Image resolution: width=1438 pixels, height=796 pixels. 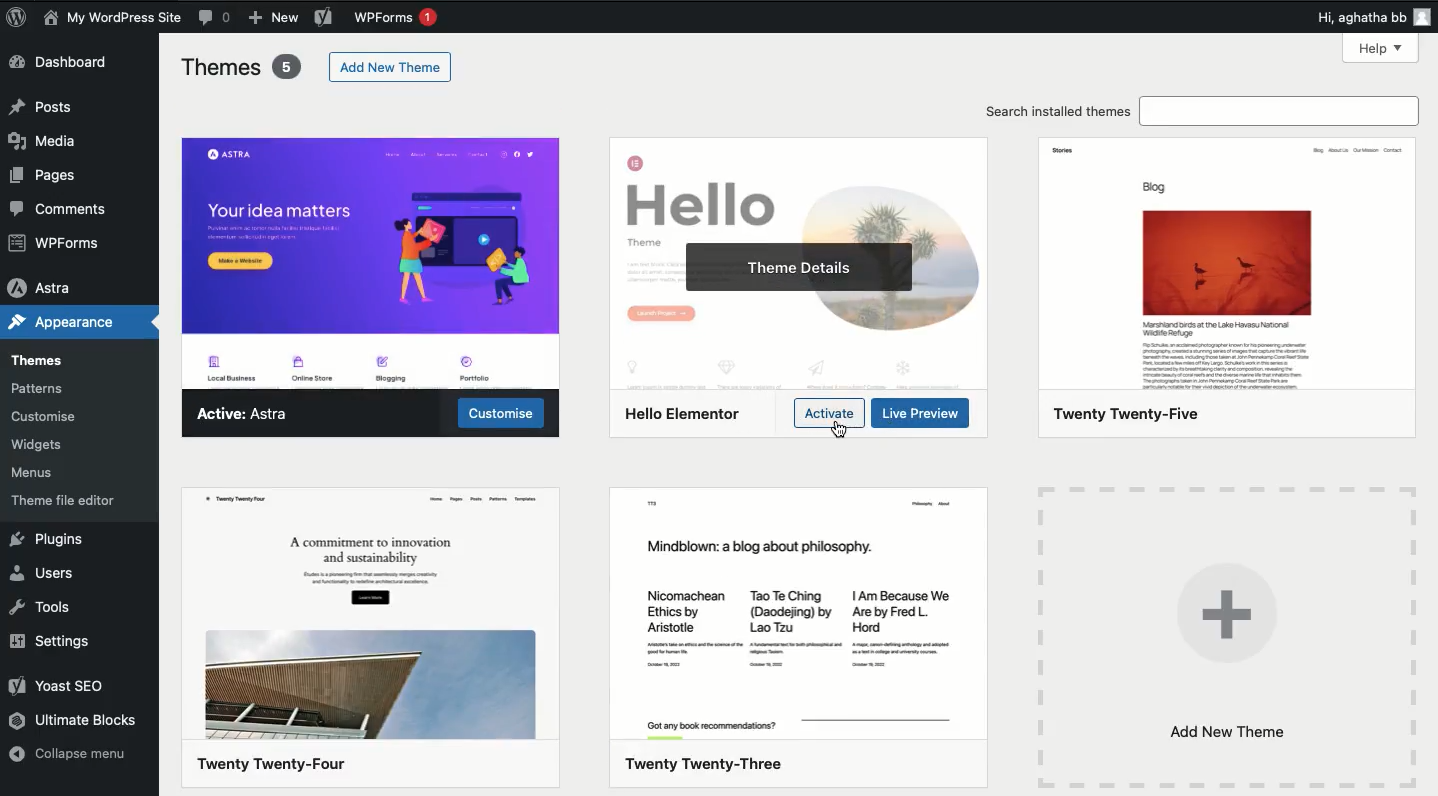 I want to click on Hello elementor, so click(x=685, y=414).